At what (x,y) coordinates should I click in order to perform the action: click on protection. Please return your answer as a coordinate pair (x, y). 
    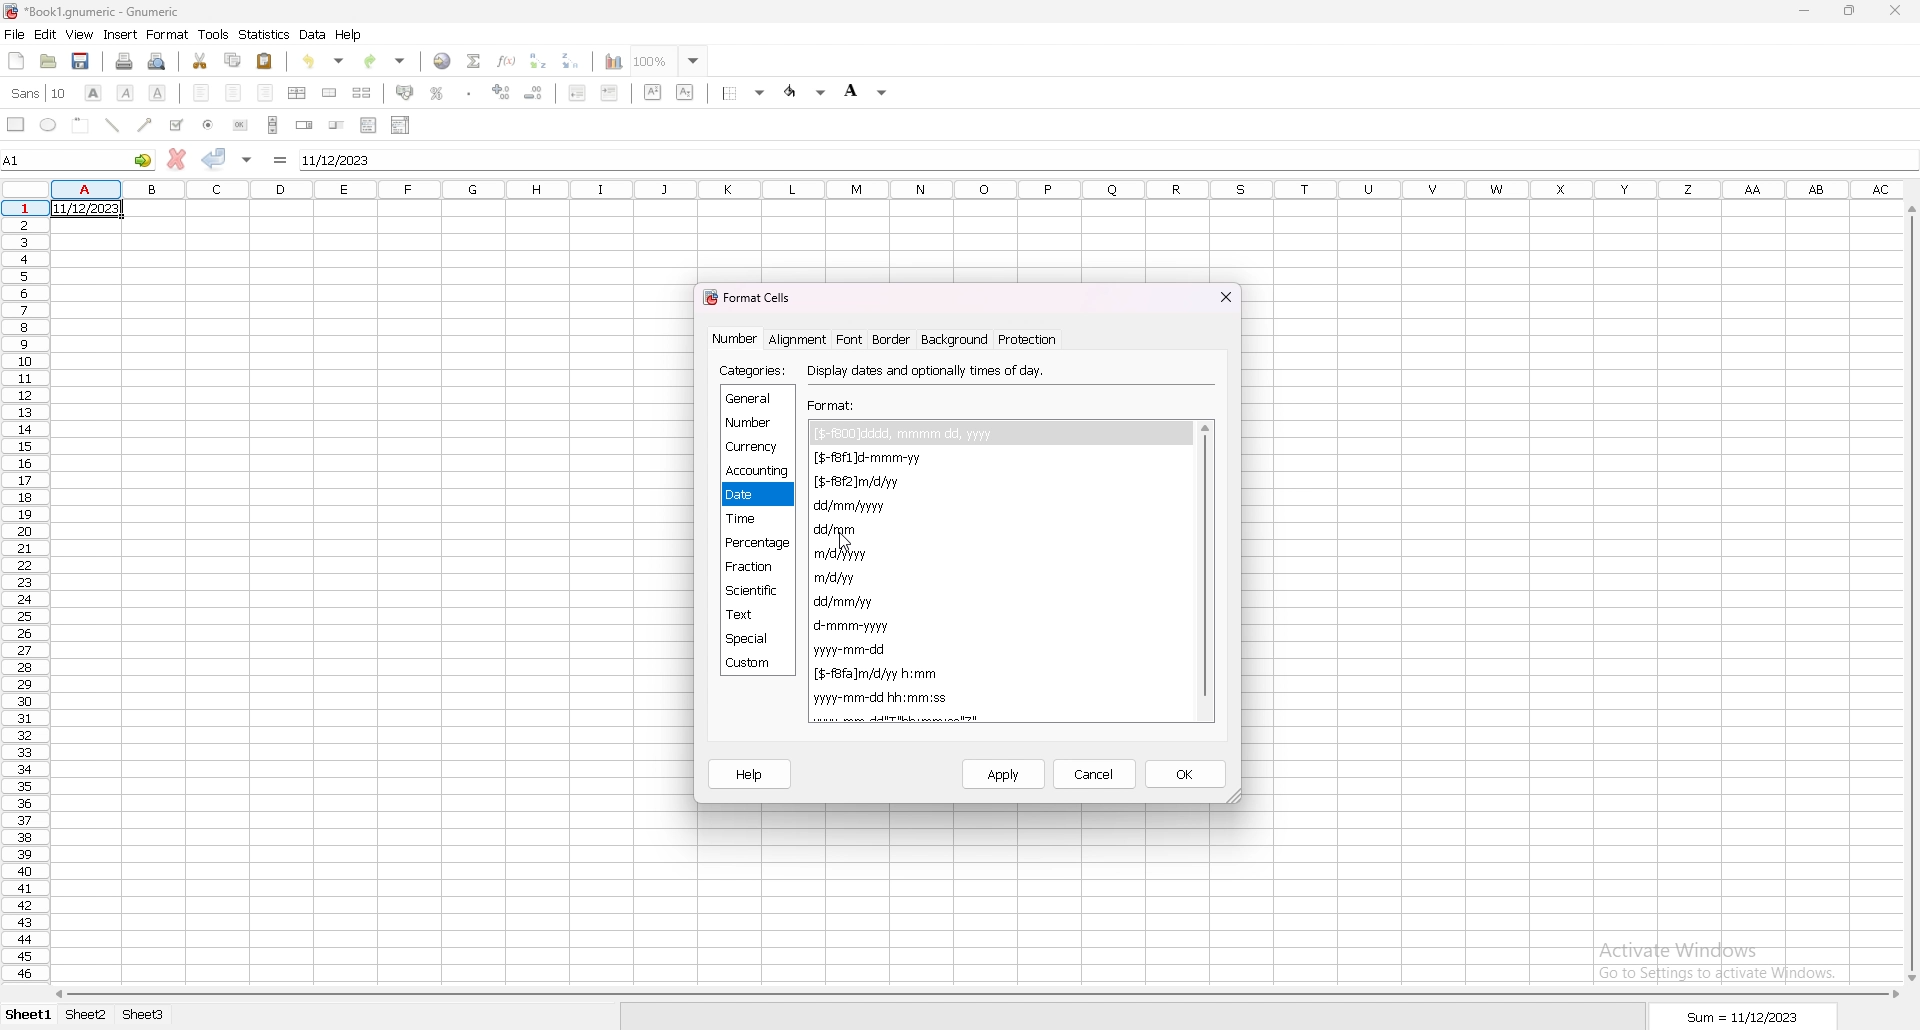
    Looking at the image, I should click on (1029, 339).